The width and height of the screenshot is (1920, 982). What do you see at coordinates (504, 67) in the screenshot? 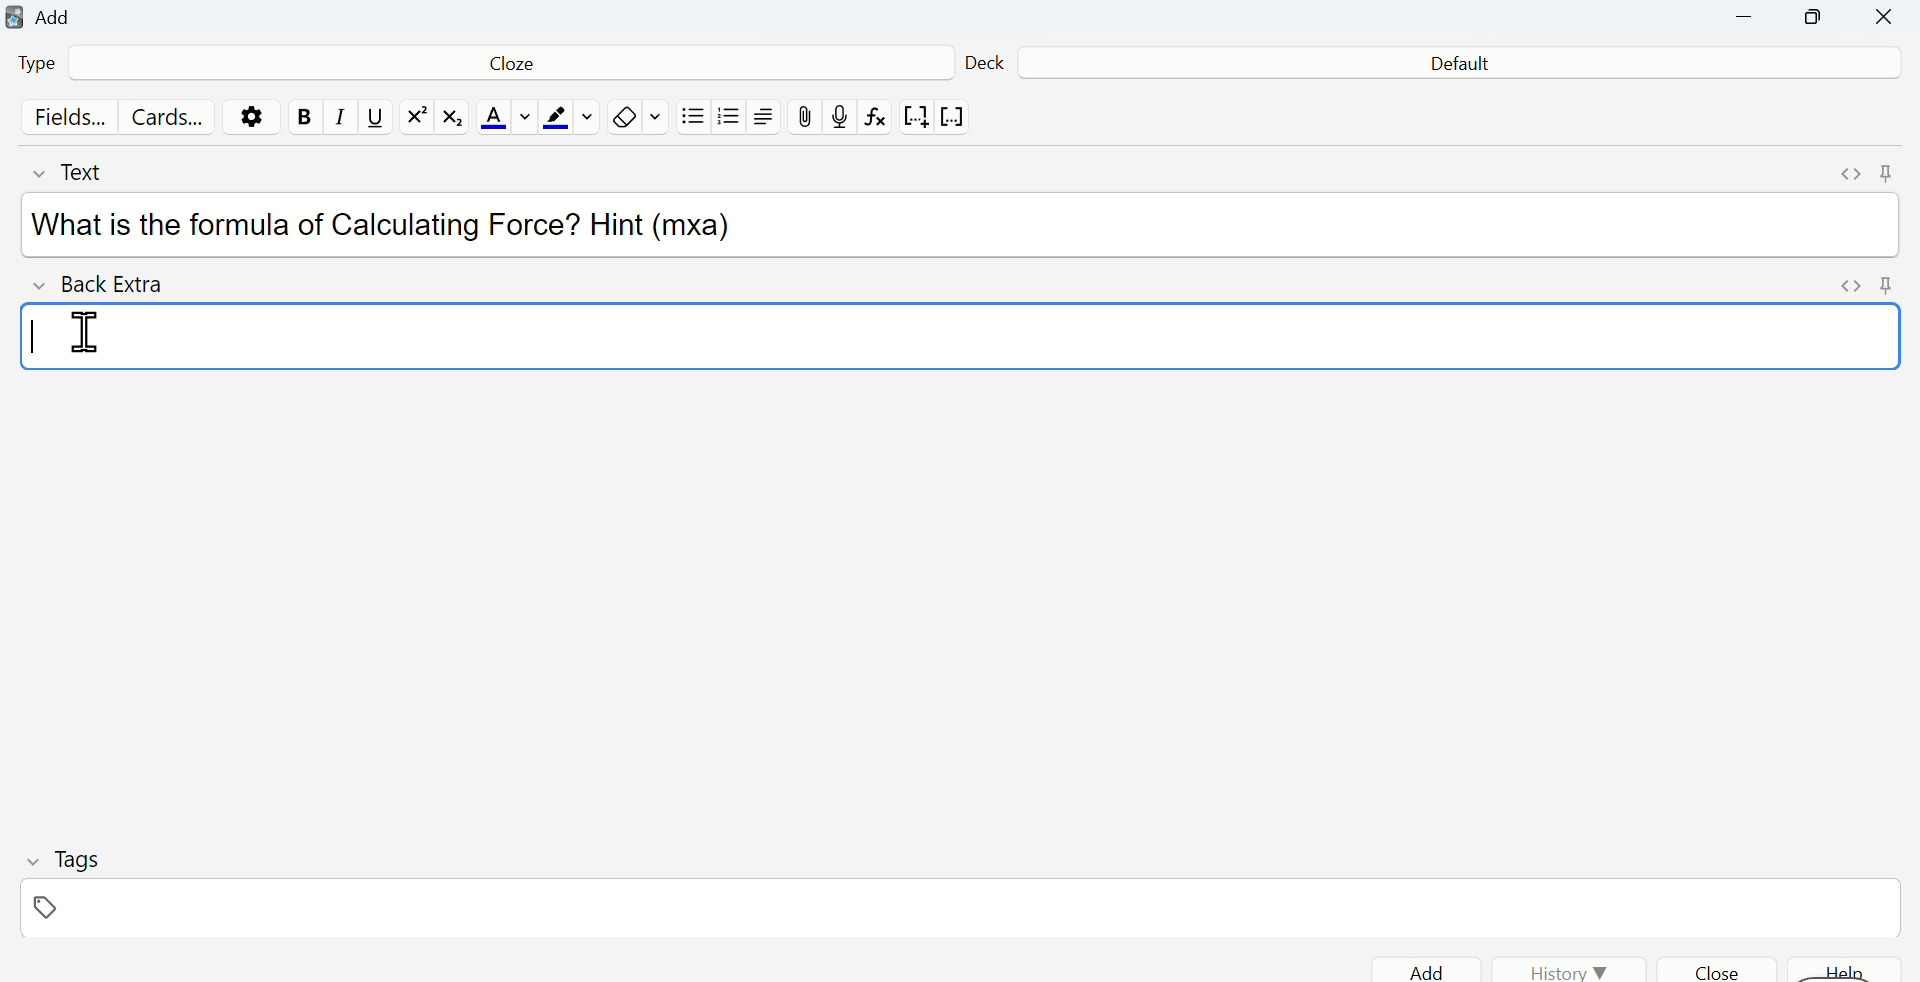
I see `Cloze` at bounding box center [504, 67].